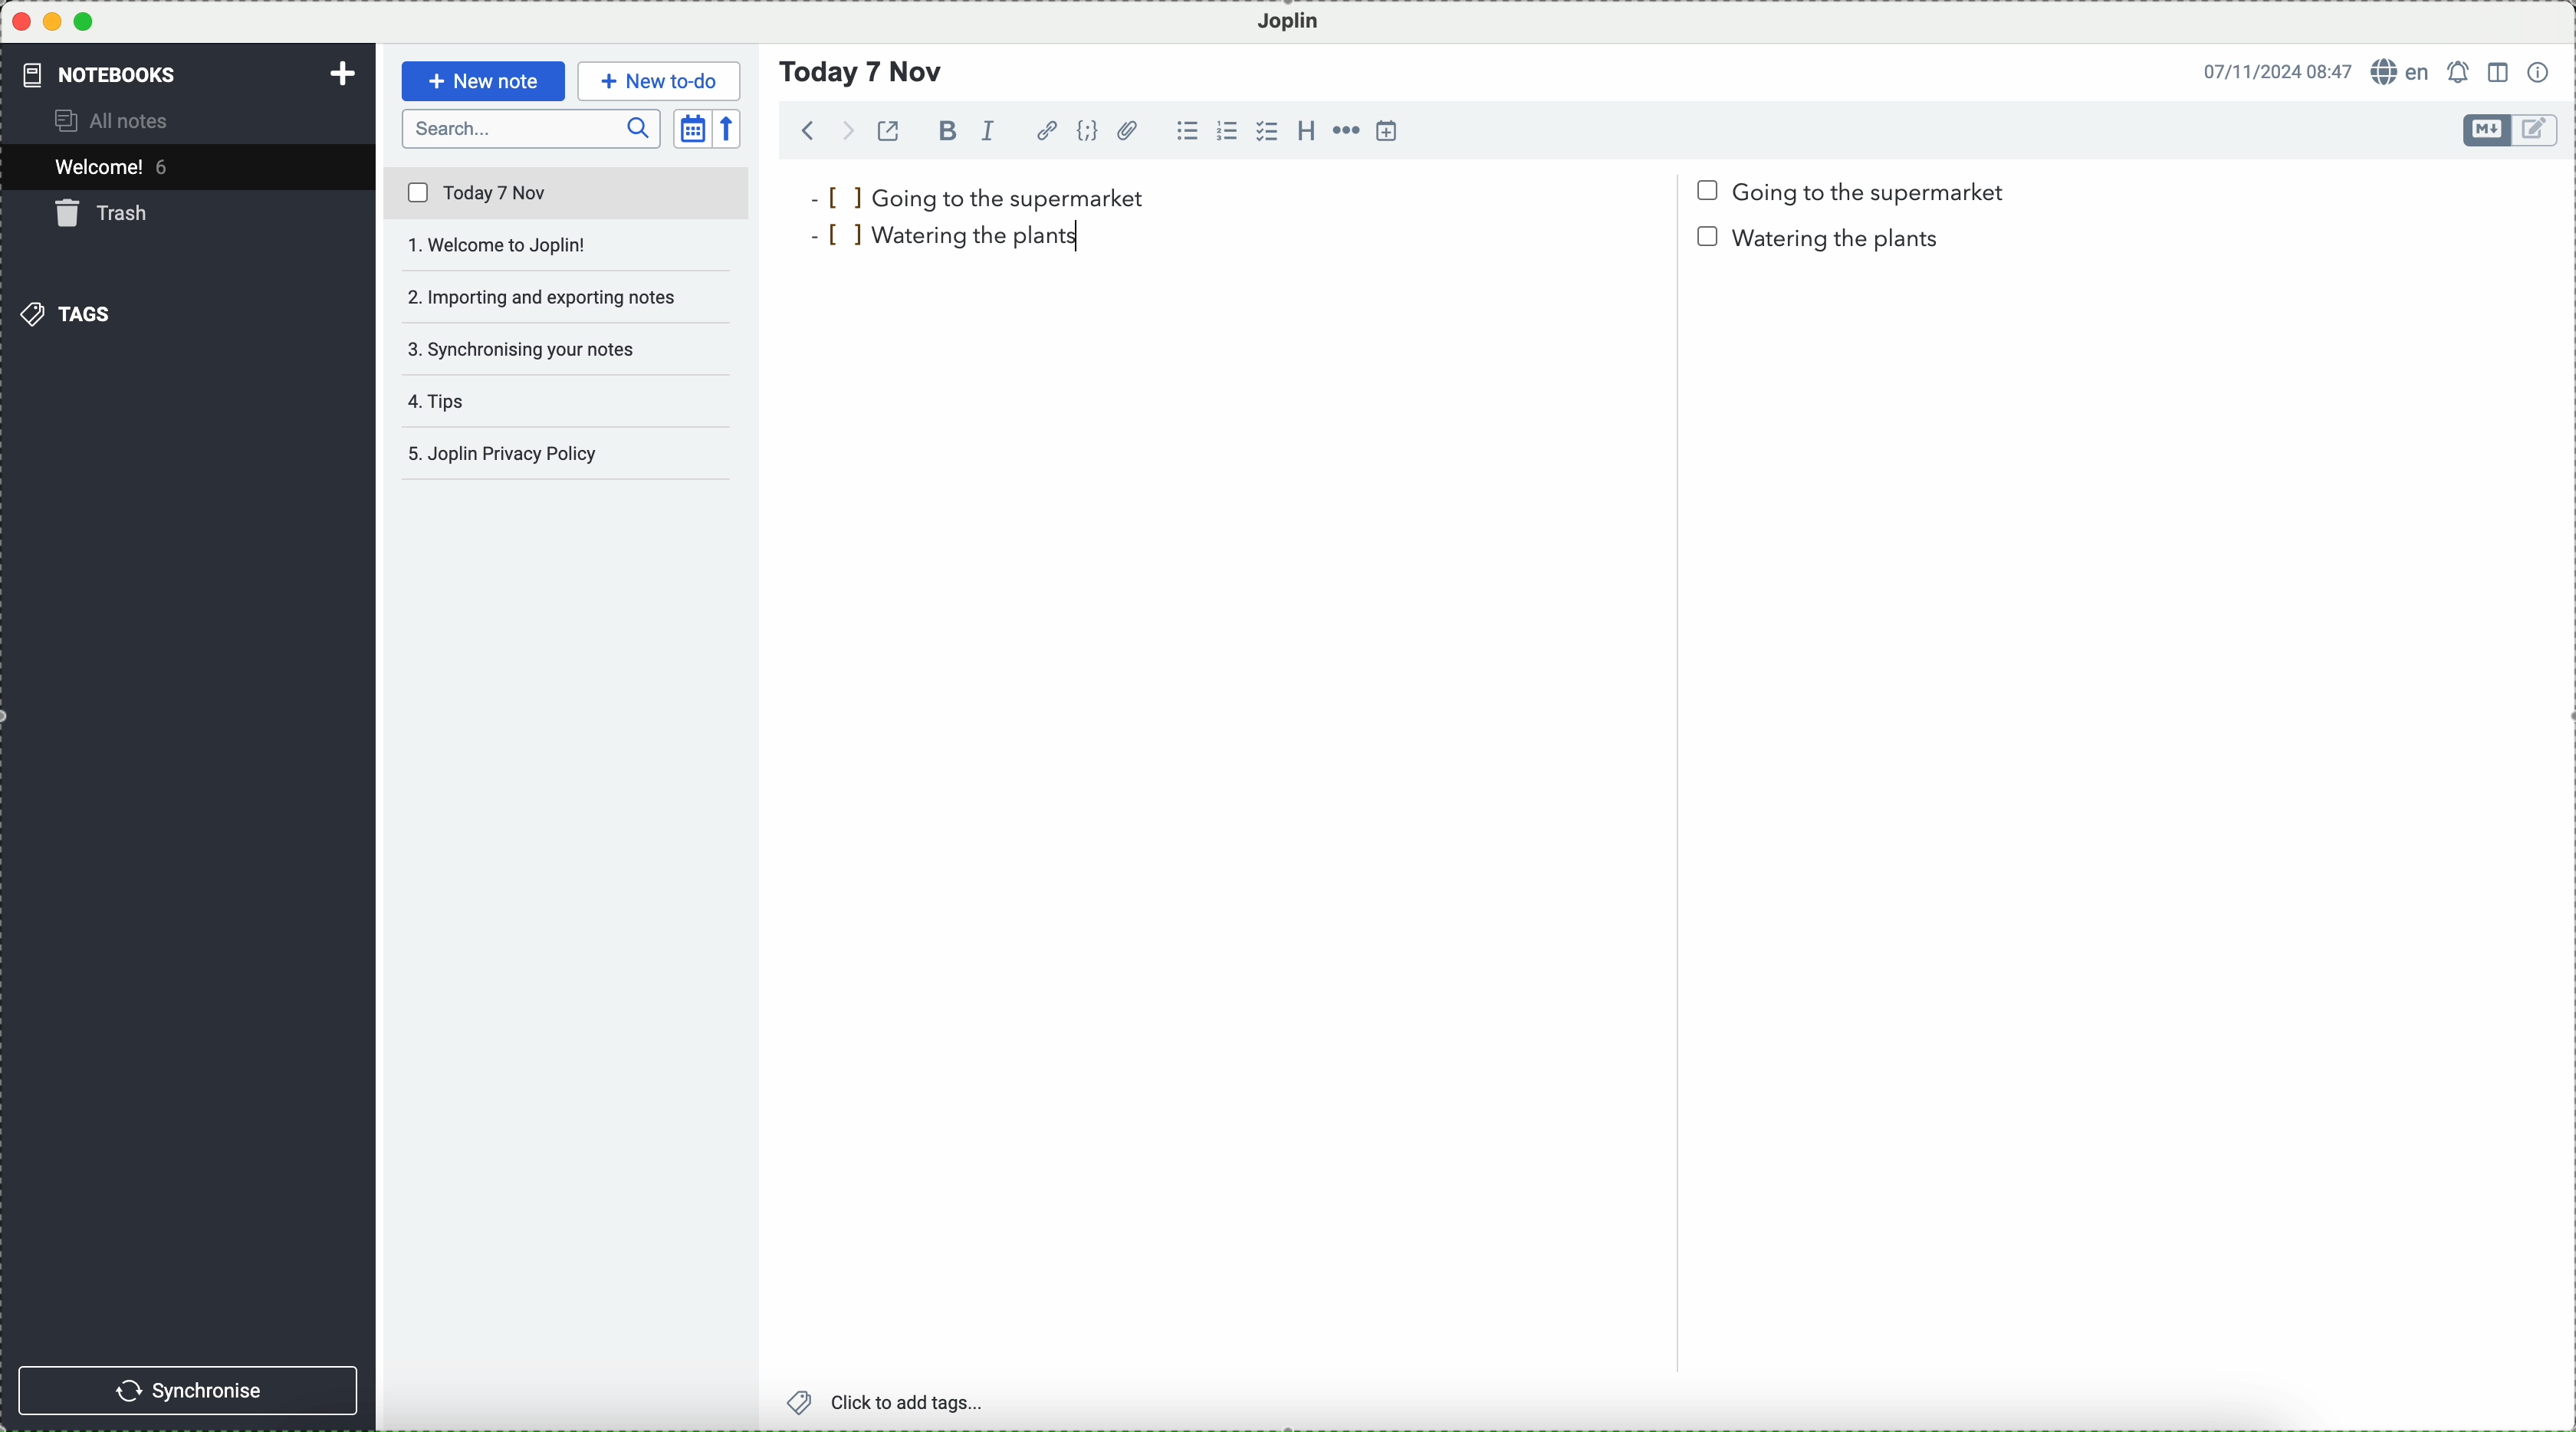 The width and height of the screenshot is (2576, 1432). I want to click on bold, so click(944, 130).